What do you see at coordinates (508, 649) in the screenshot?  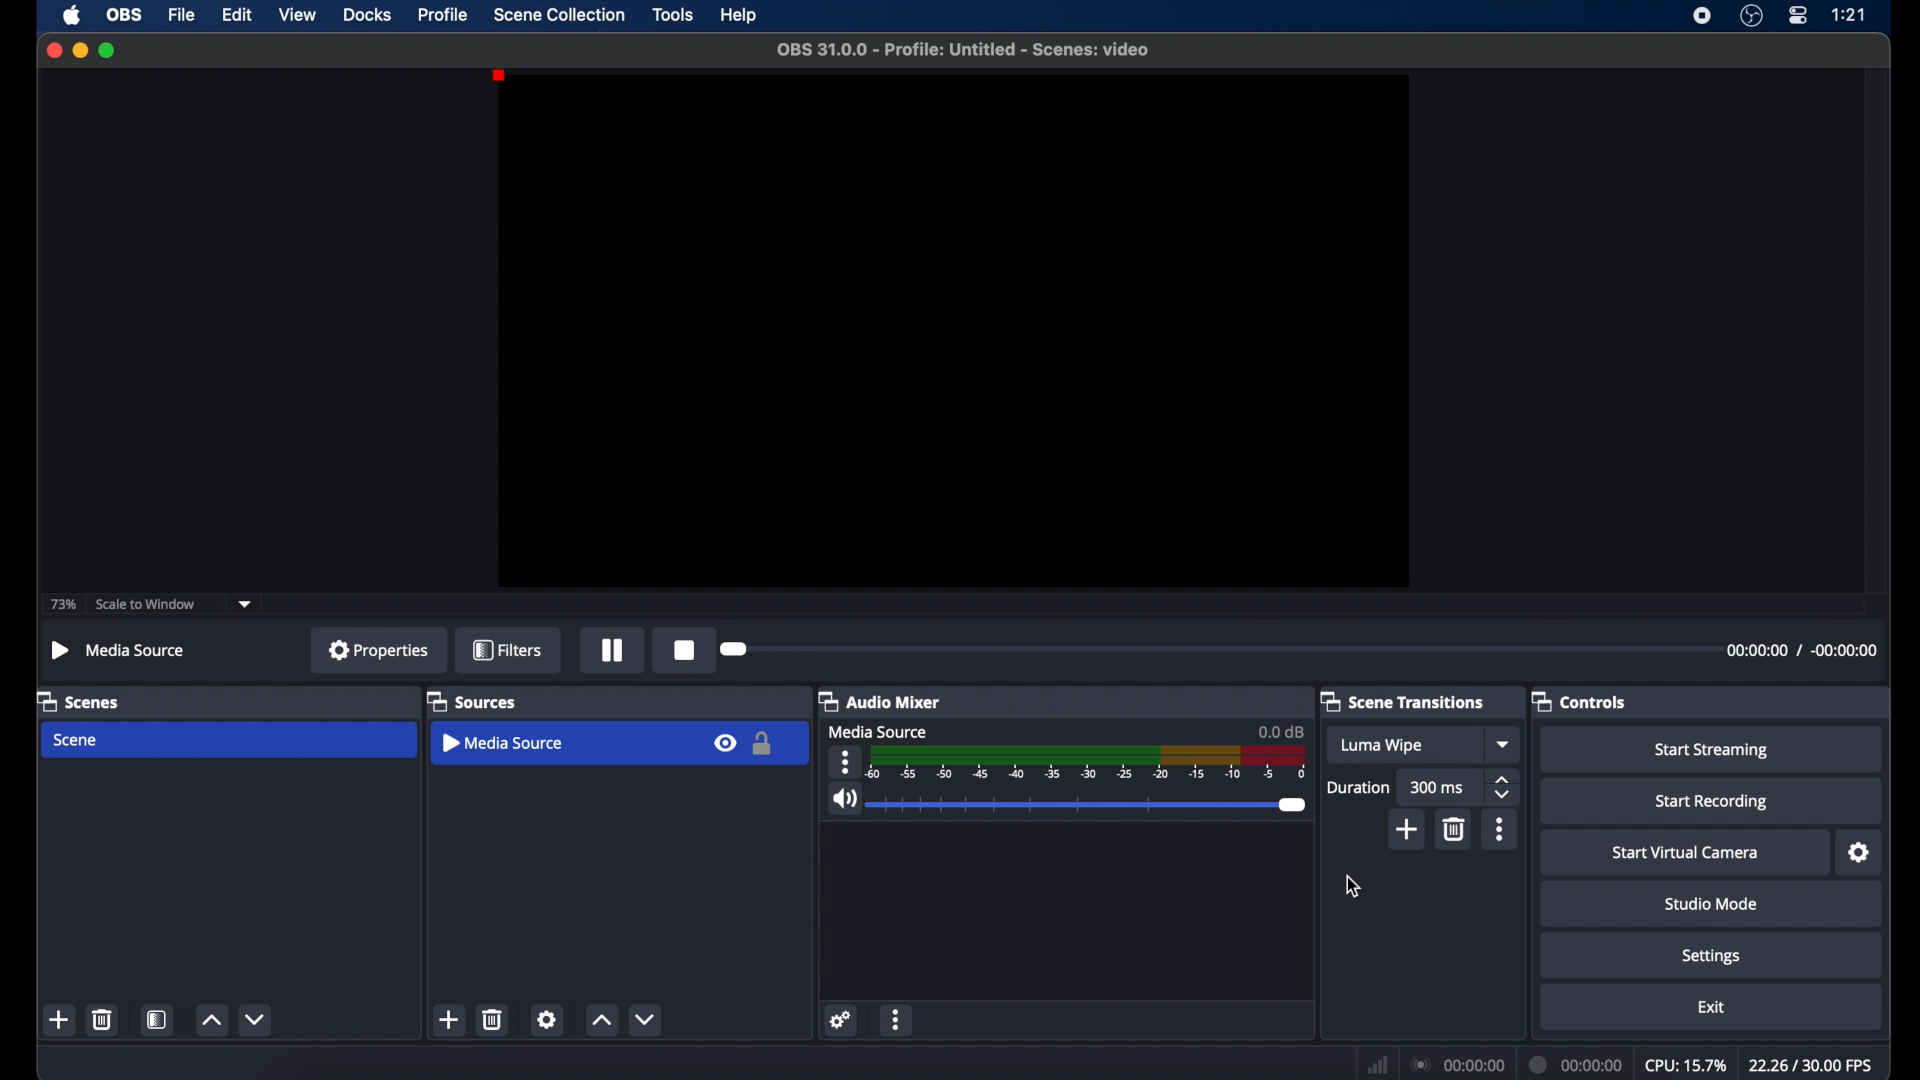 I see `filters` at bounding box center [508, 649].